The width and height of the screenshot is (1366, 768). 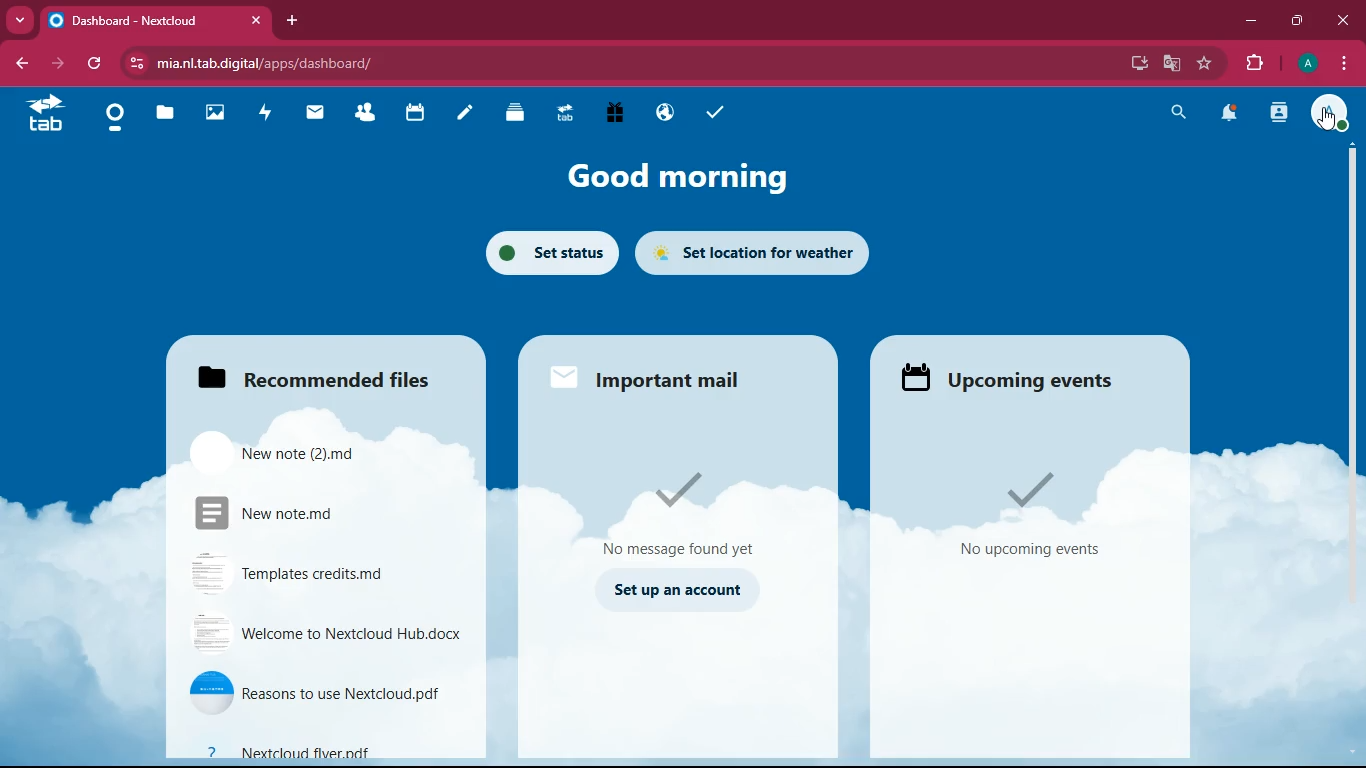 I want to click on menu, so click(x=1345, y=64).